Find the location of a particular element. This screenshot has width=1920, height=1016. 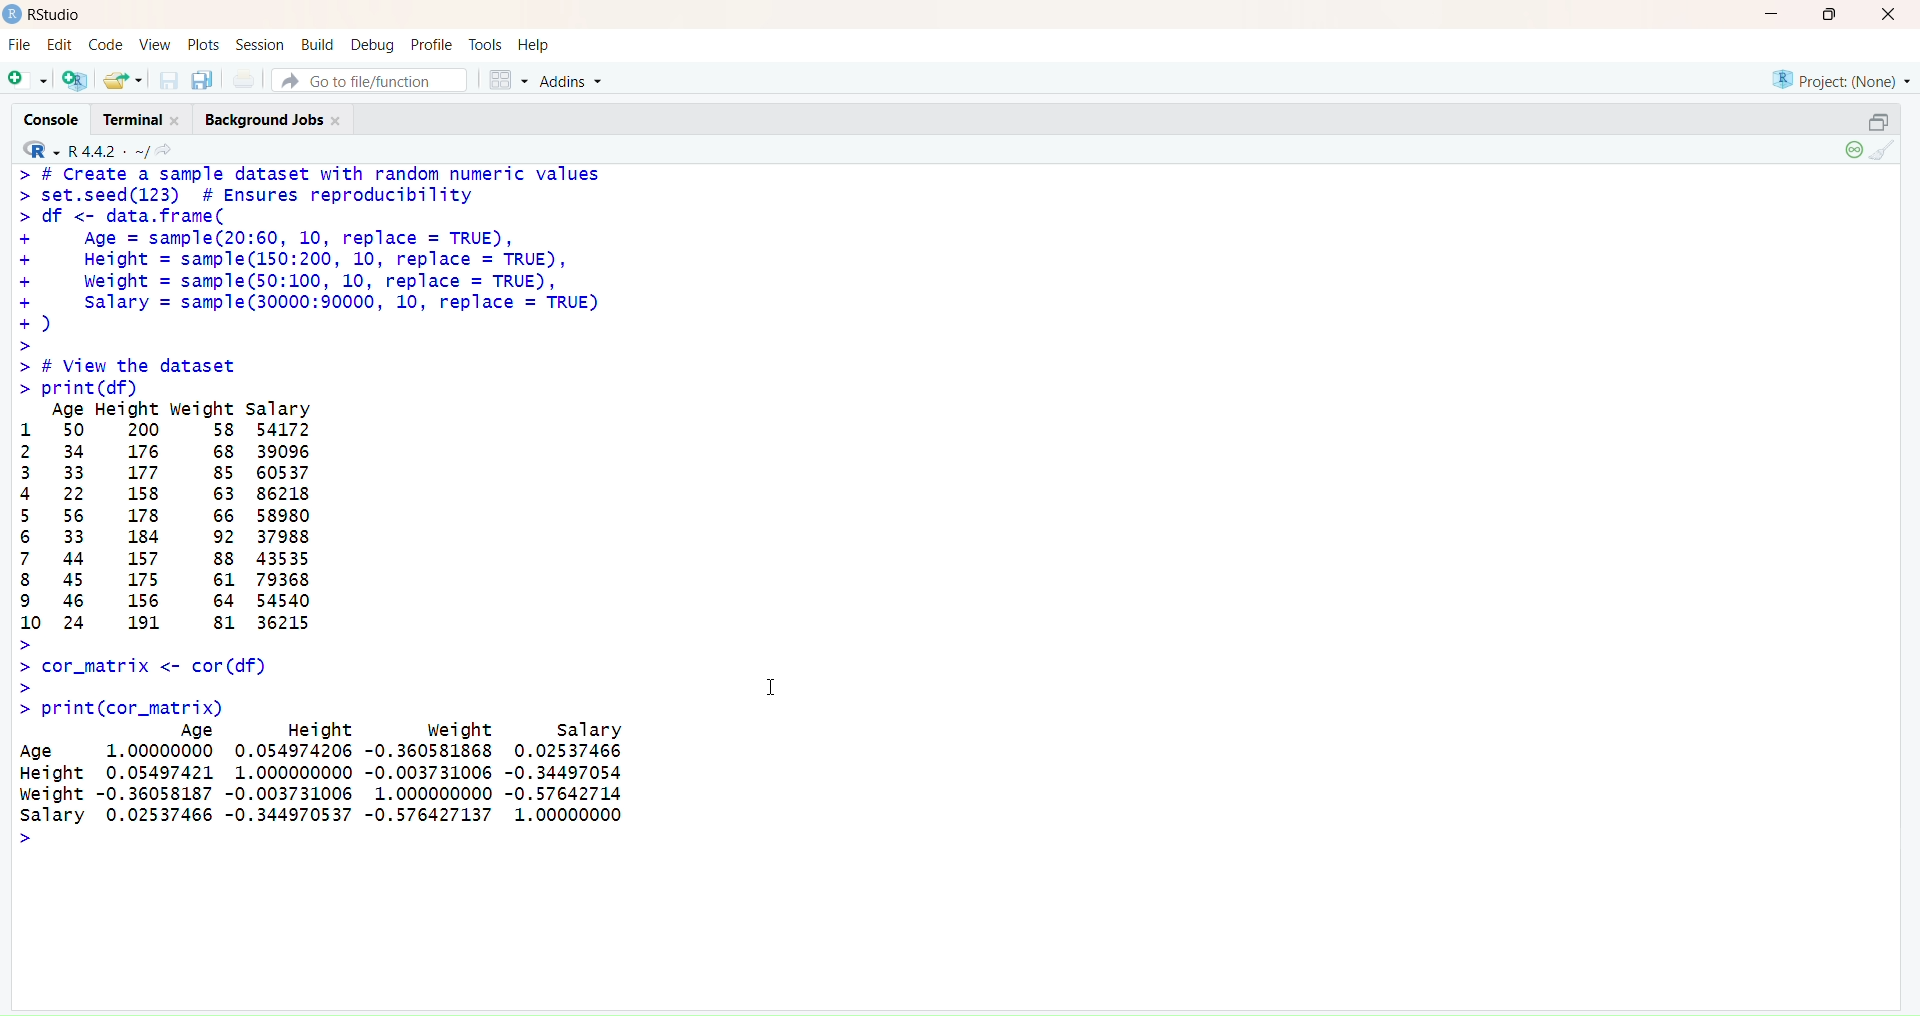

View is located at coordinates (154, 44).